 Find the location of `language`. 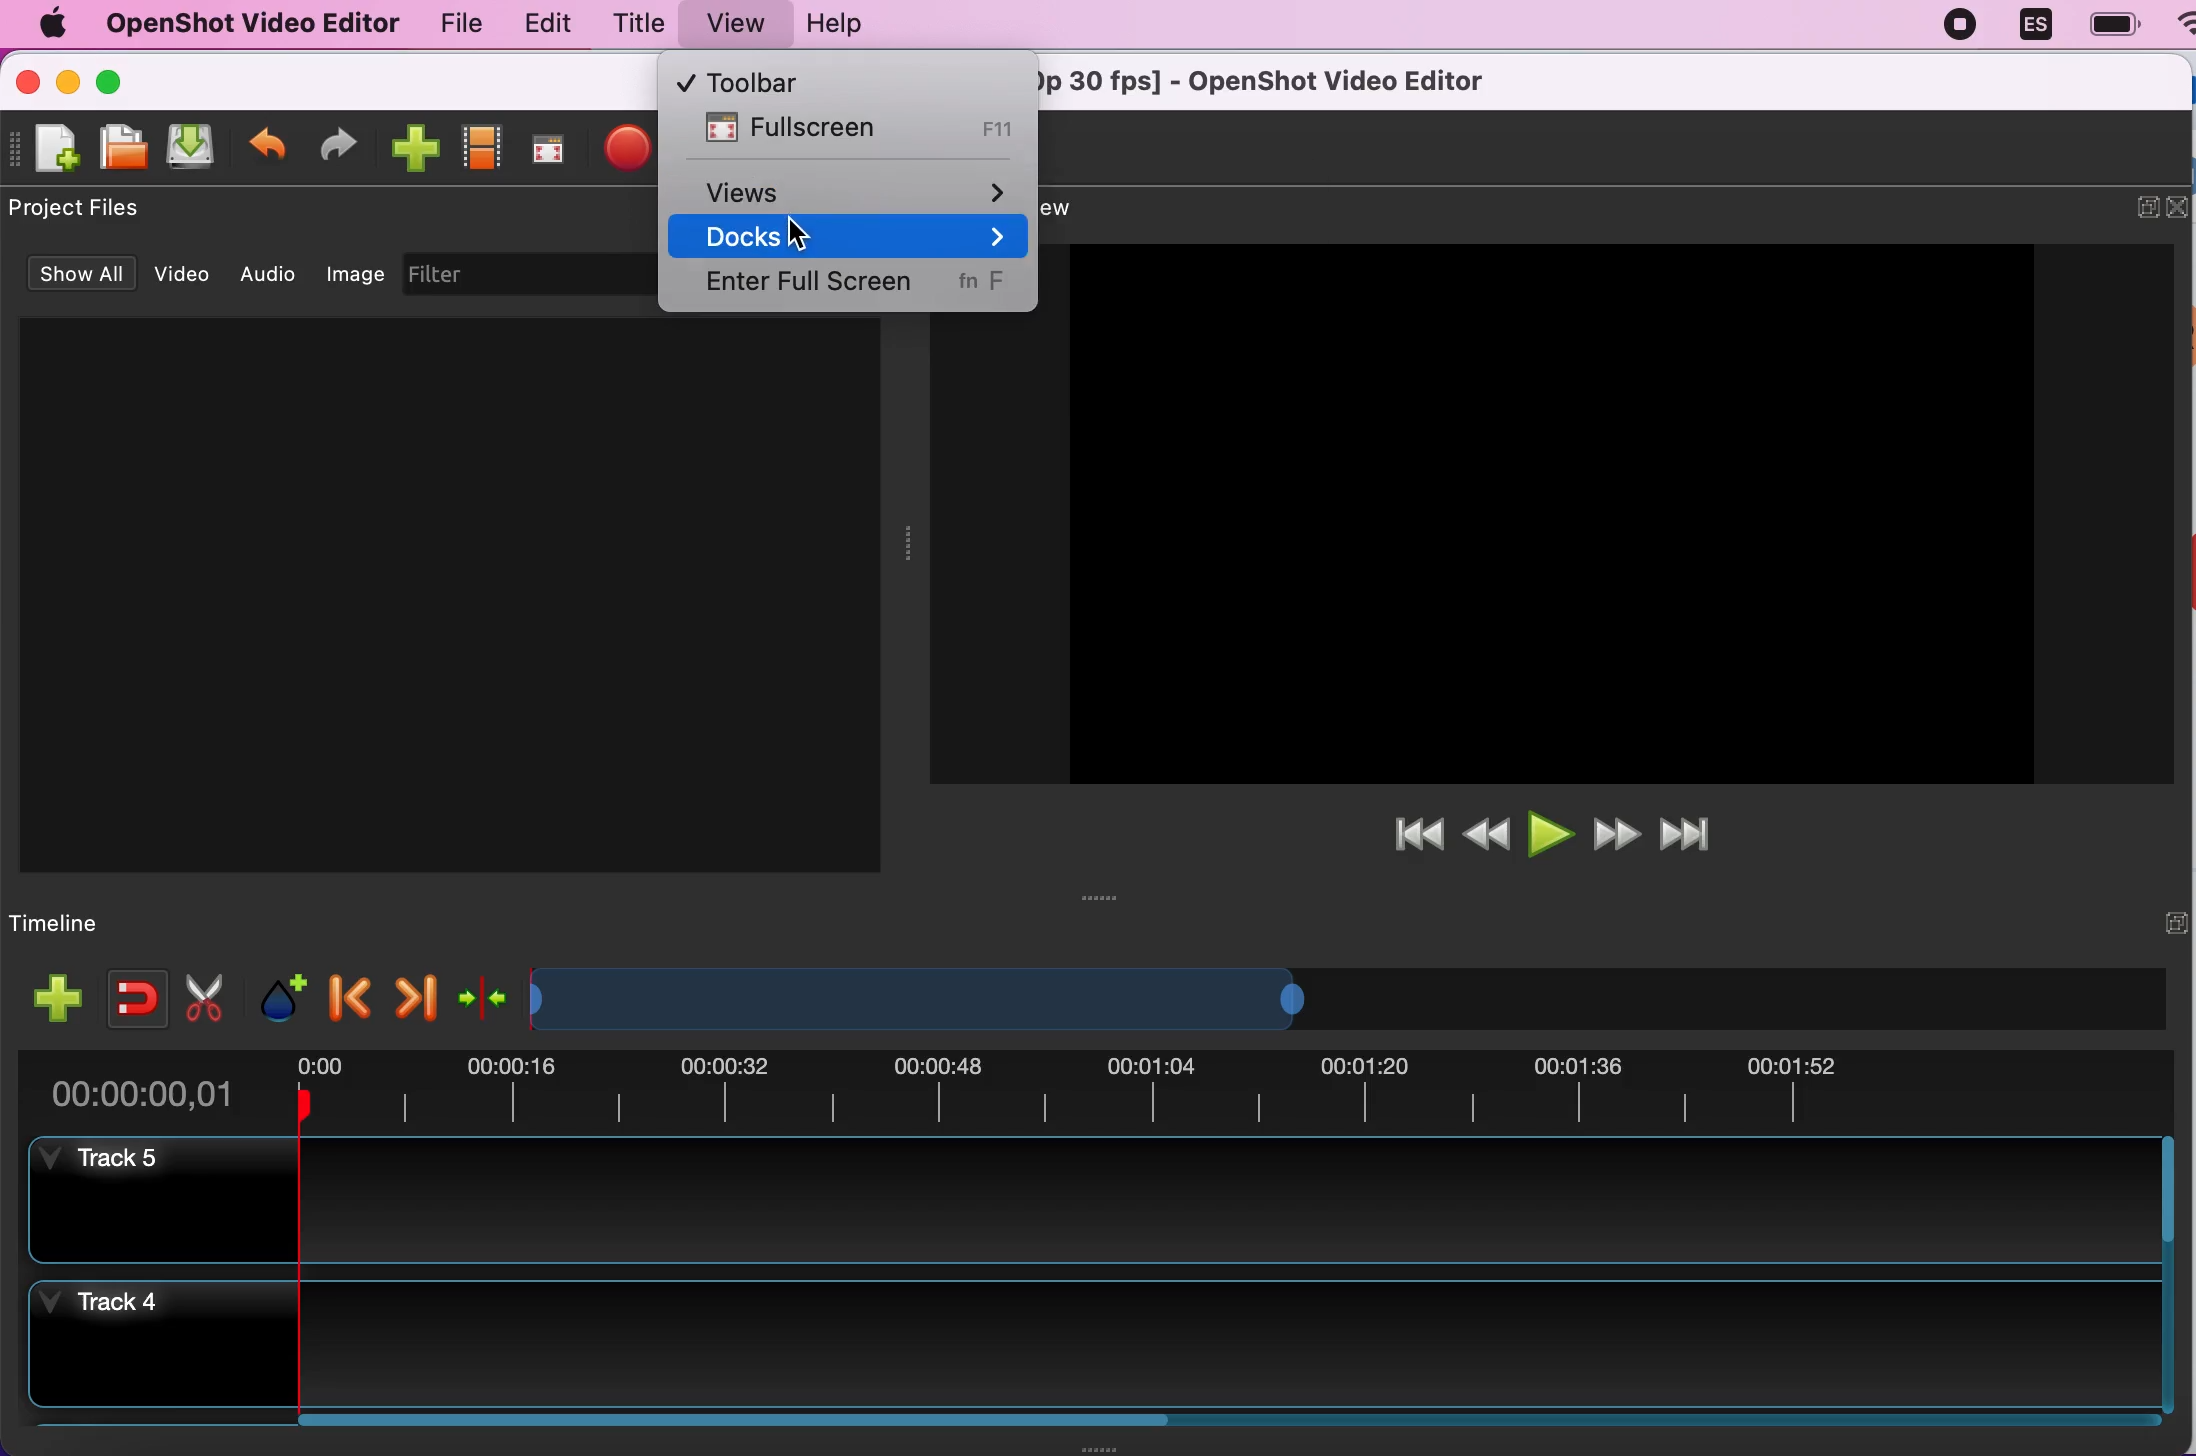

language is located at coordinates (2027, 25).